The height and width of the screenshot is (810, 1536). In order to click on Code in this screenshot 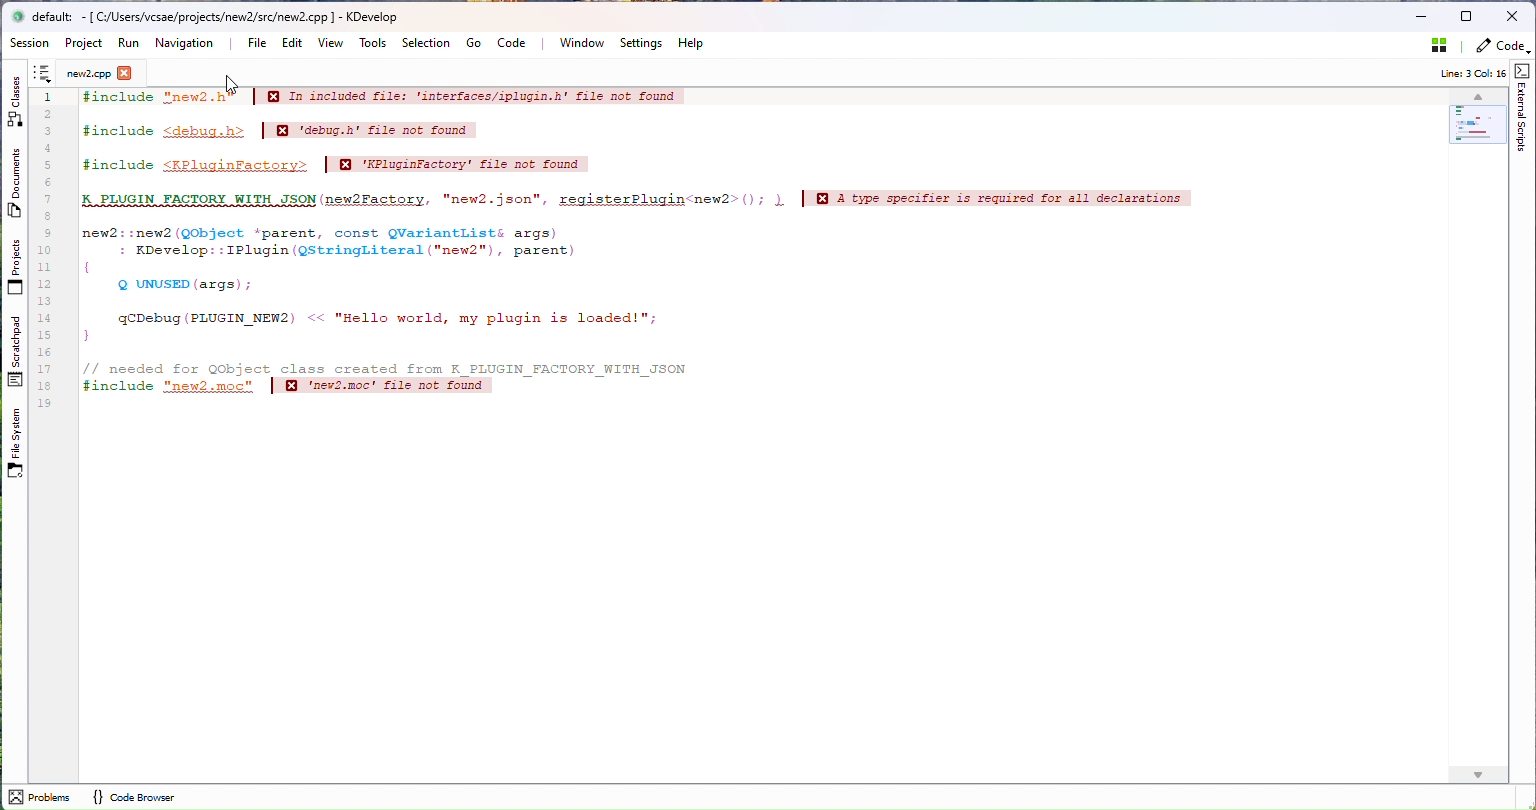, I will do `click(514, 44)`.